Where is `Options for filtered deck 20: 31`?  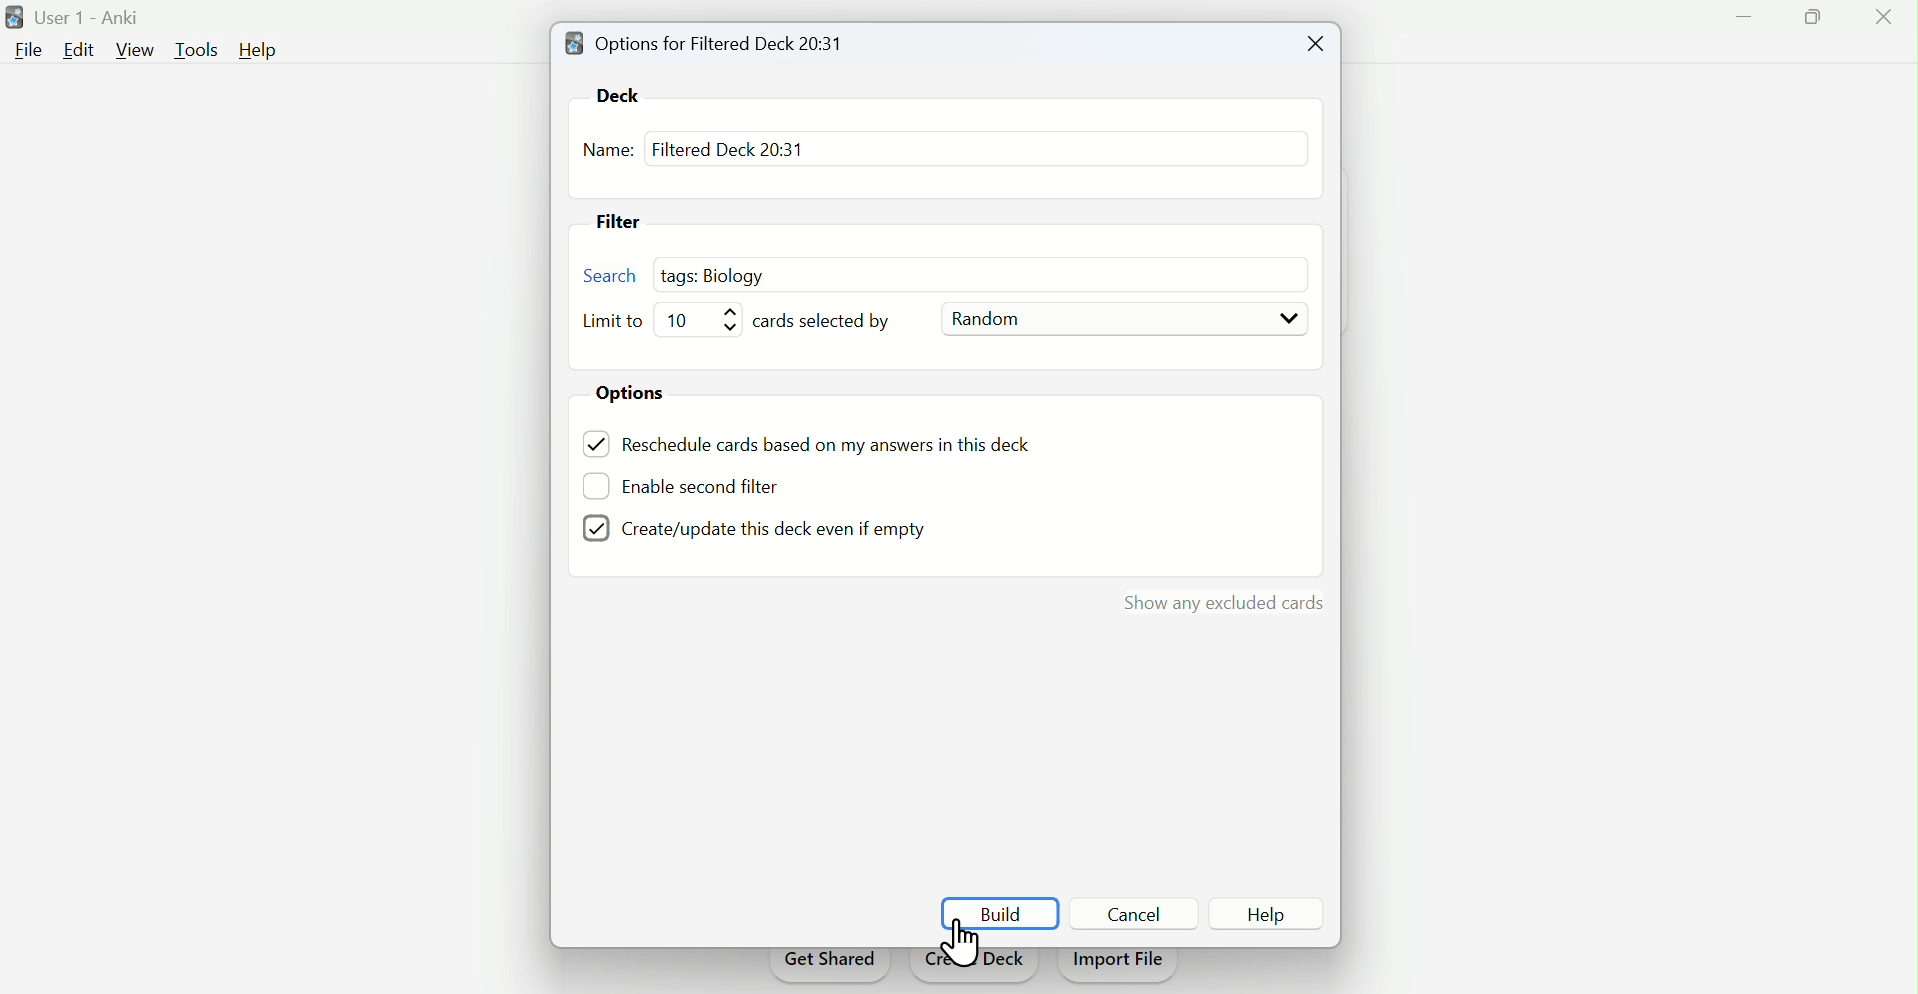 Options for filtered deck 20: 31 is located at coordinates (711, 42).